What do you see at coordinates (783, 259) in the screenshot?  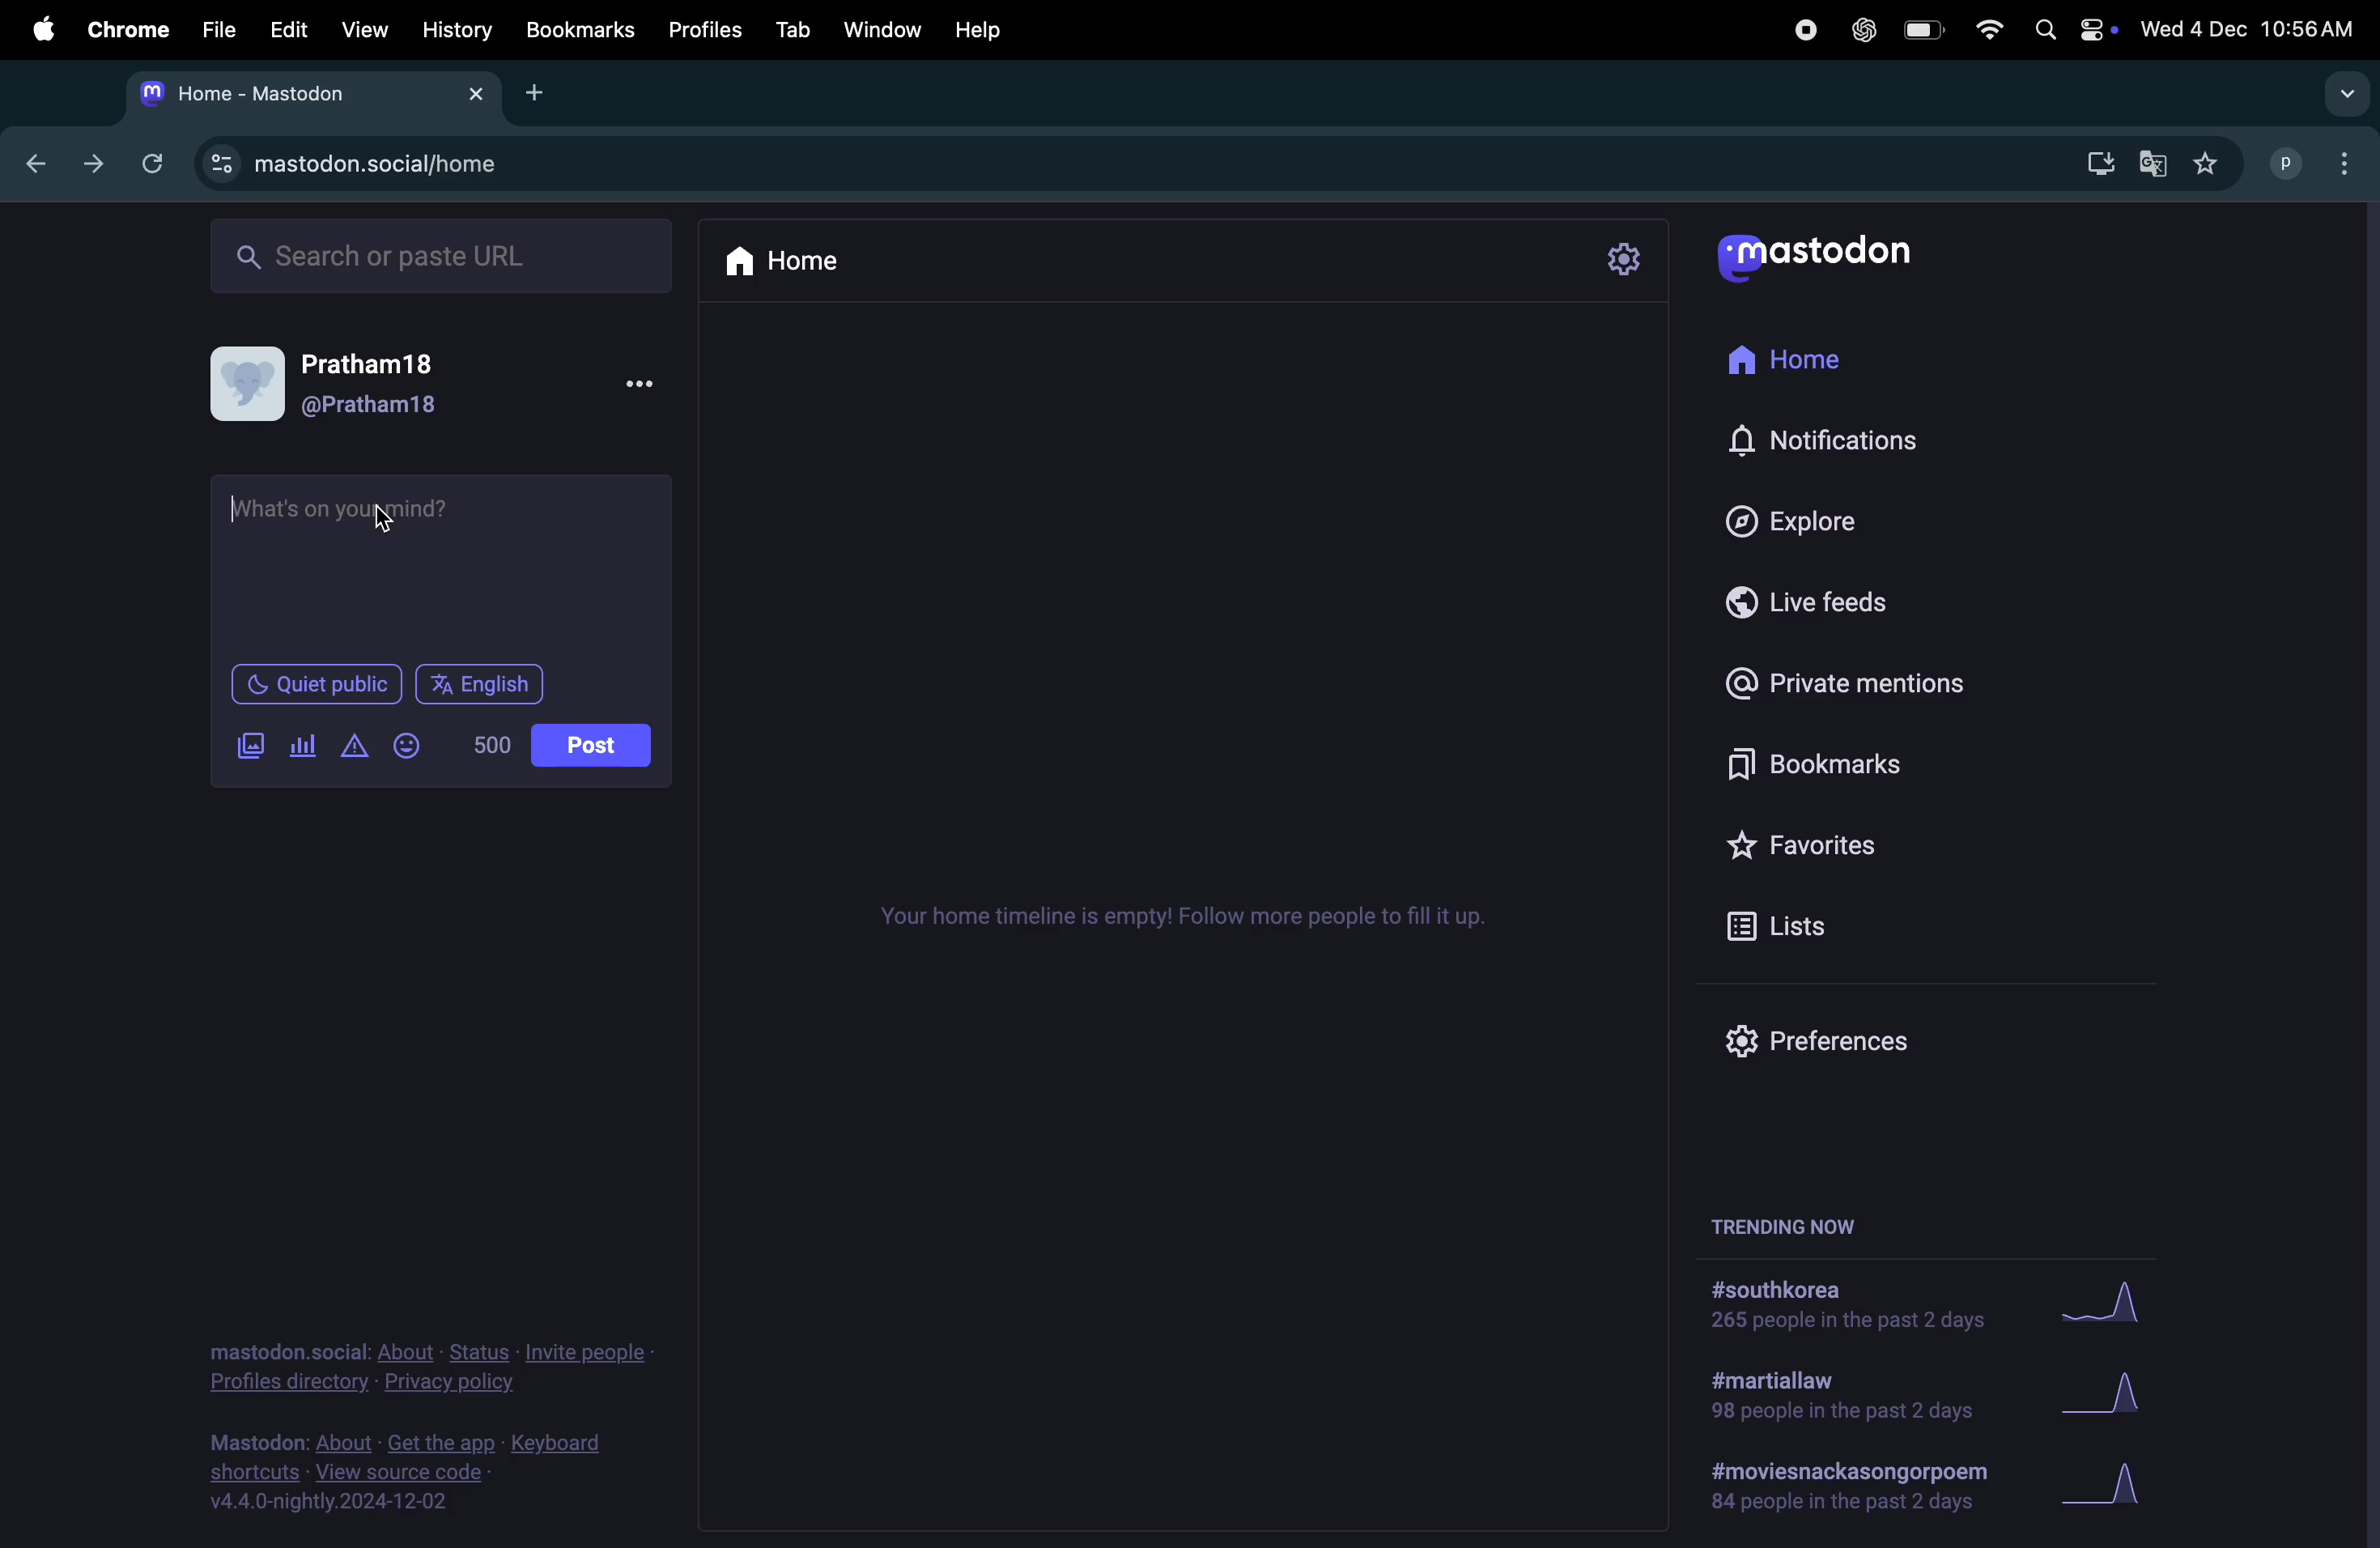 I see `Home` at bounding box center [783, 259].